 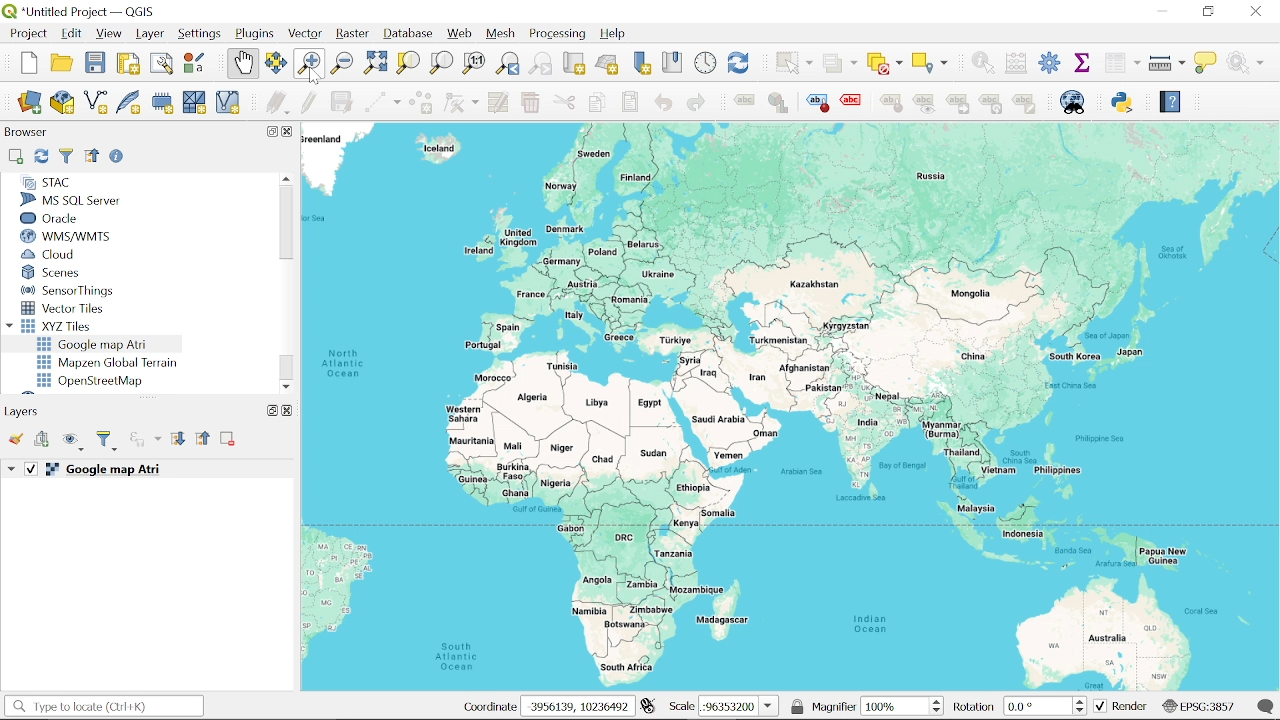 I want to click on Rotation, so click(x=1039, y=706).